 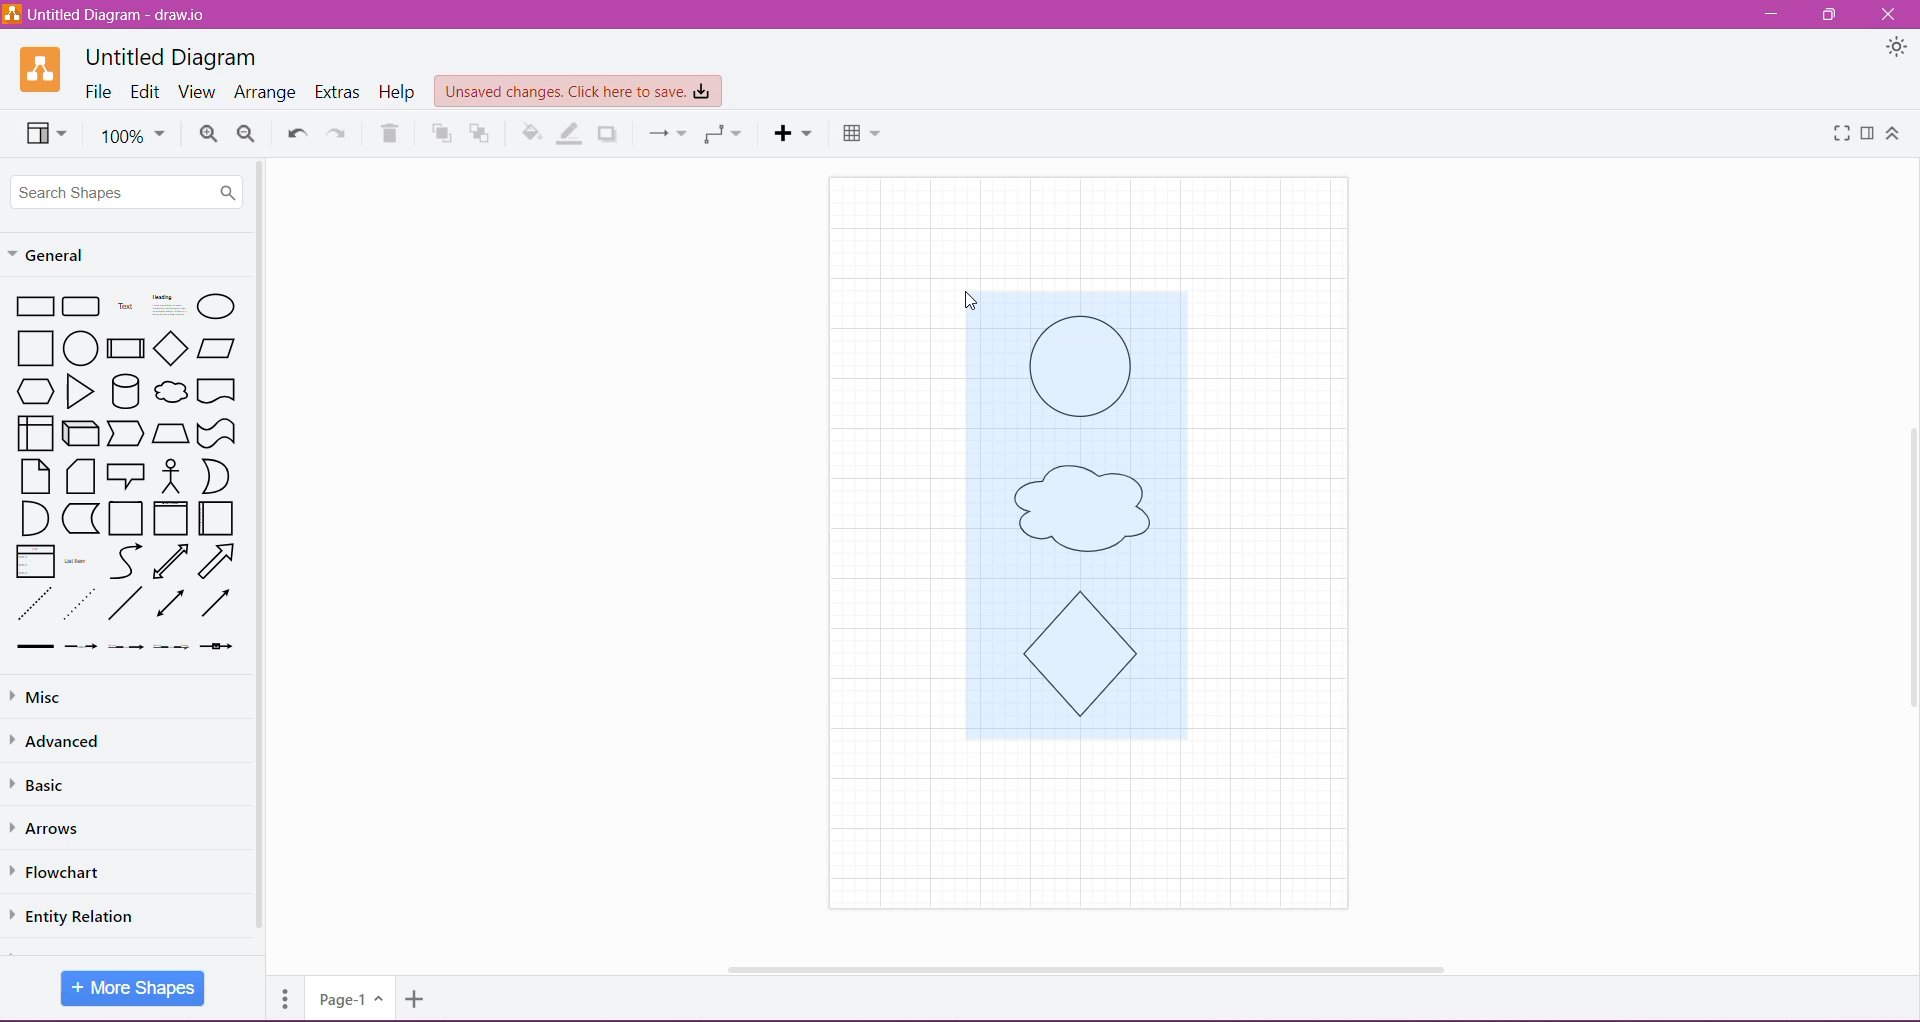 What do you see at coordinates (42, 69) in the screenshot?
I see `Application Logo` at bounding box center [42, 69].